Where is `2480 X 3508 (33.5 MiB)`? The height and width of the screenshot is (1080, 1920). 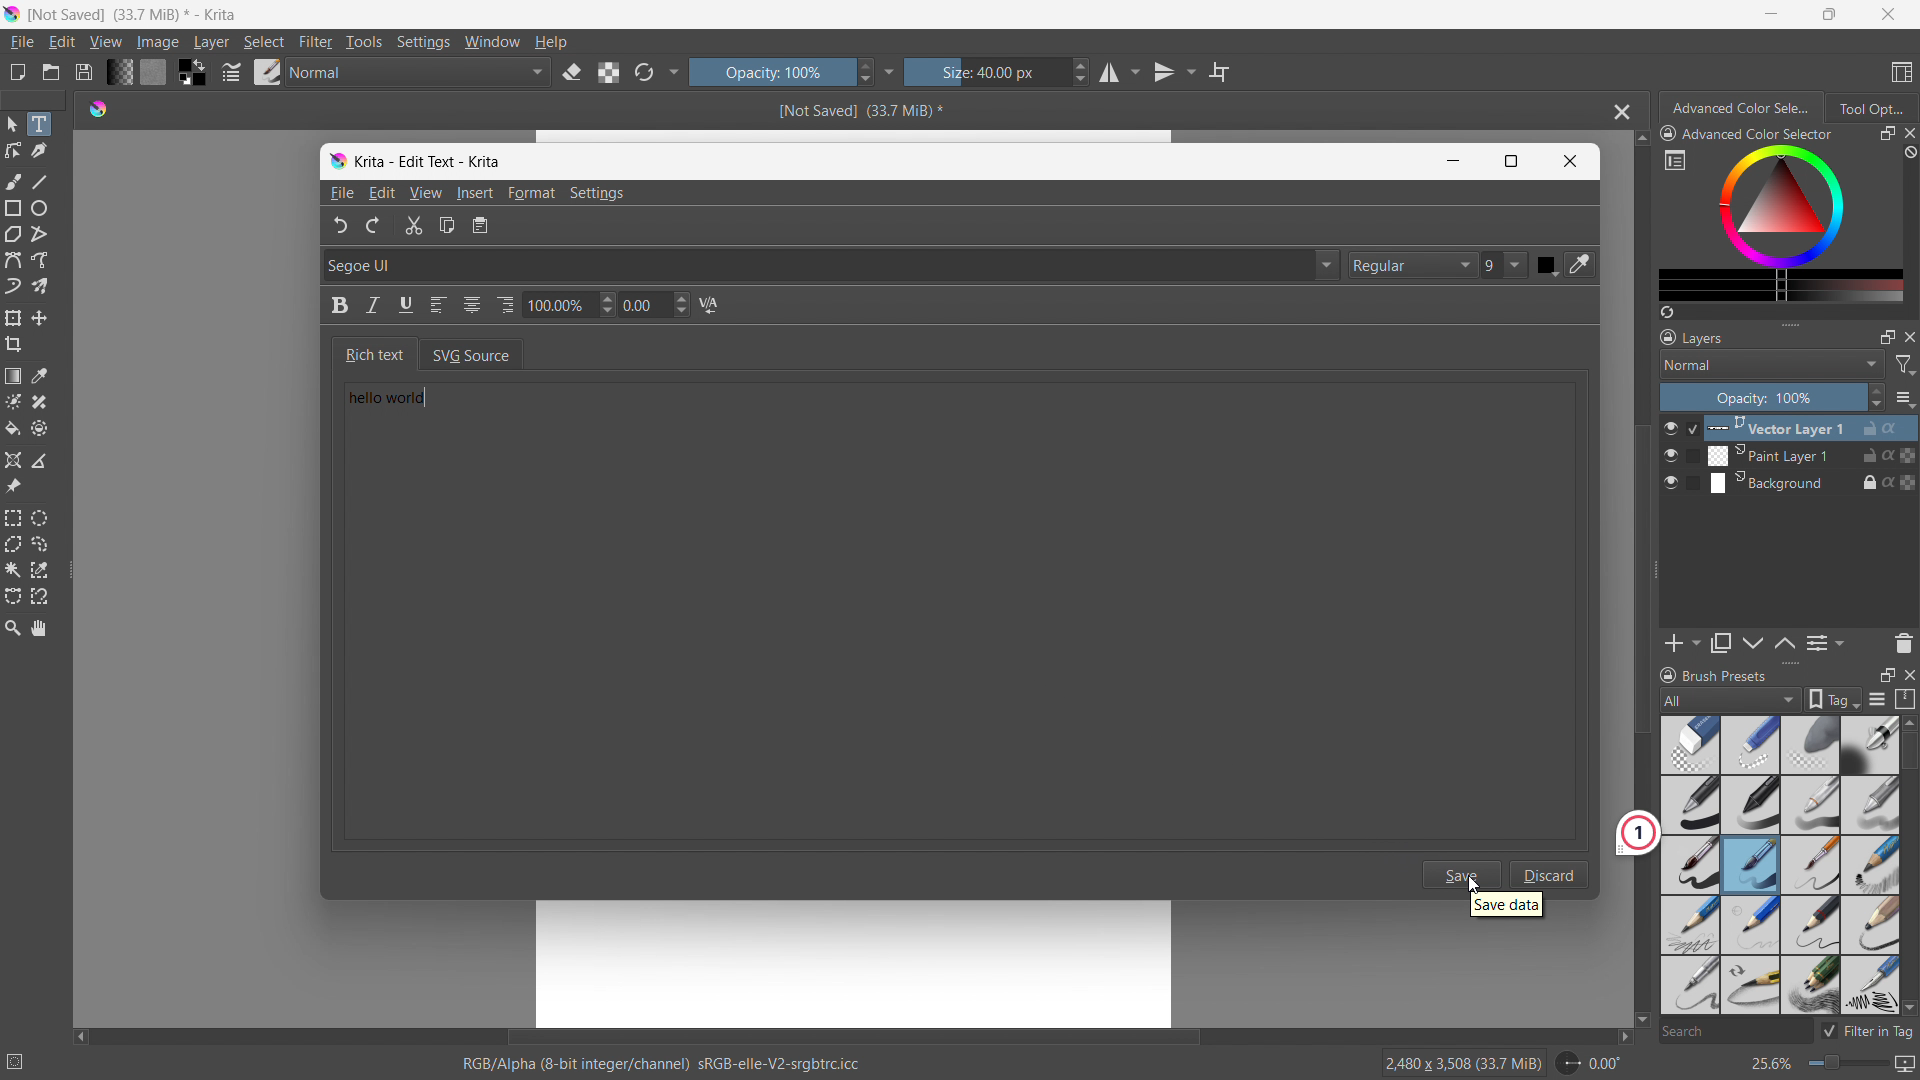
2480 X 3508 (33.5 MiB) is located at coordinates (1462, 1062).